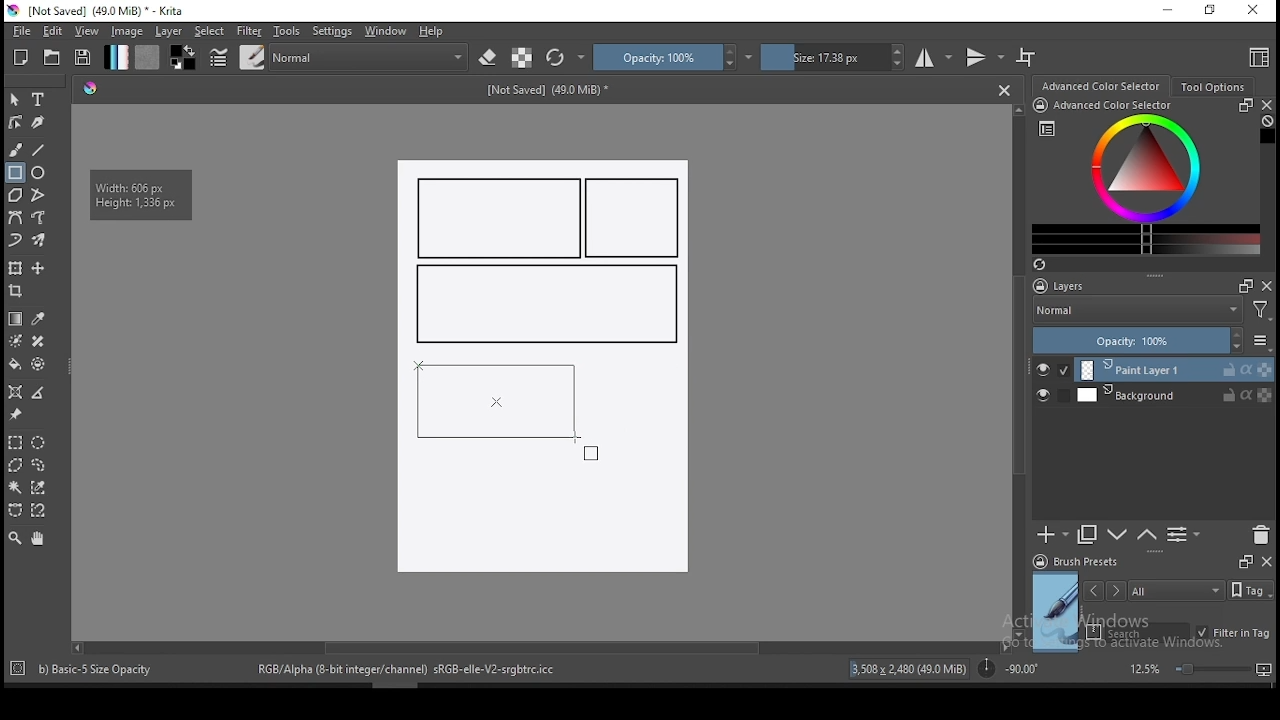 Image resolution: width=1280 pixels, height=720 pixels. Describe the element at coordinates (86, 31) in the screenshot. I see `view` at that location.